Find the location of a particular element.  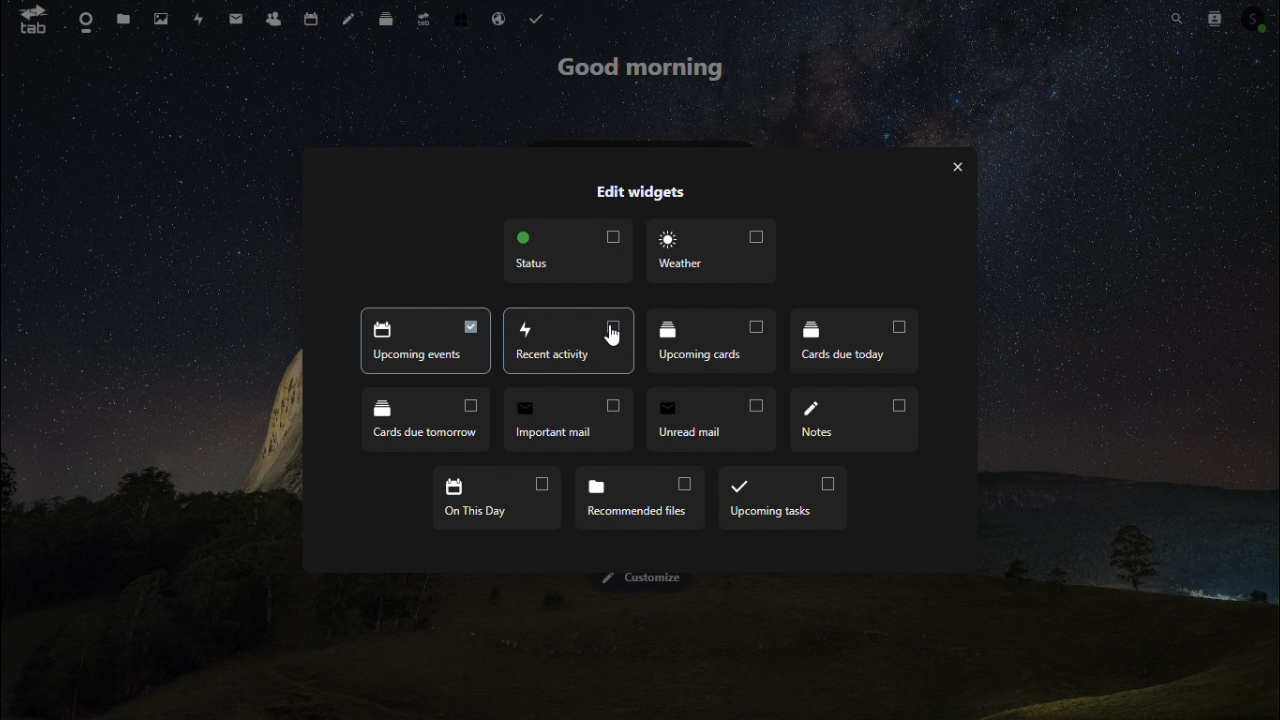

Recent activity is located at coordinates (423, 340).